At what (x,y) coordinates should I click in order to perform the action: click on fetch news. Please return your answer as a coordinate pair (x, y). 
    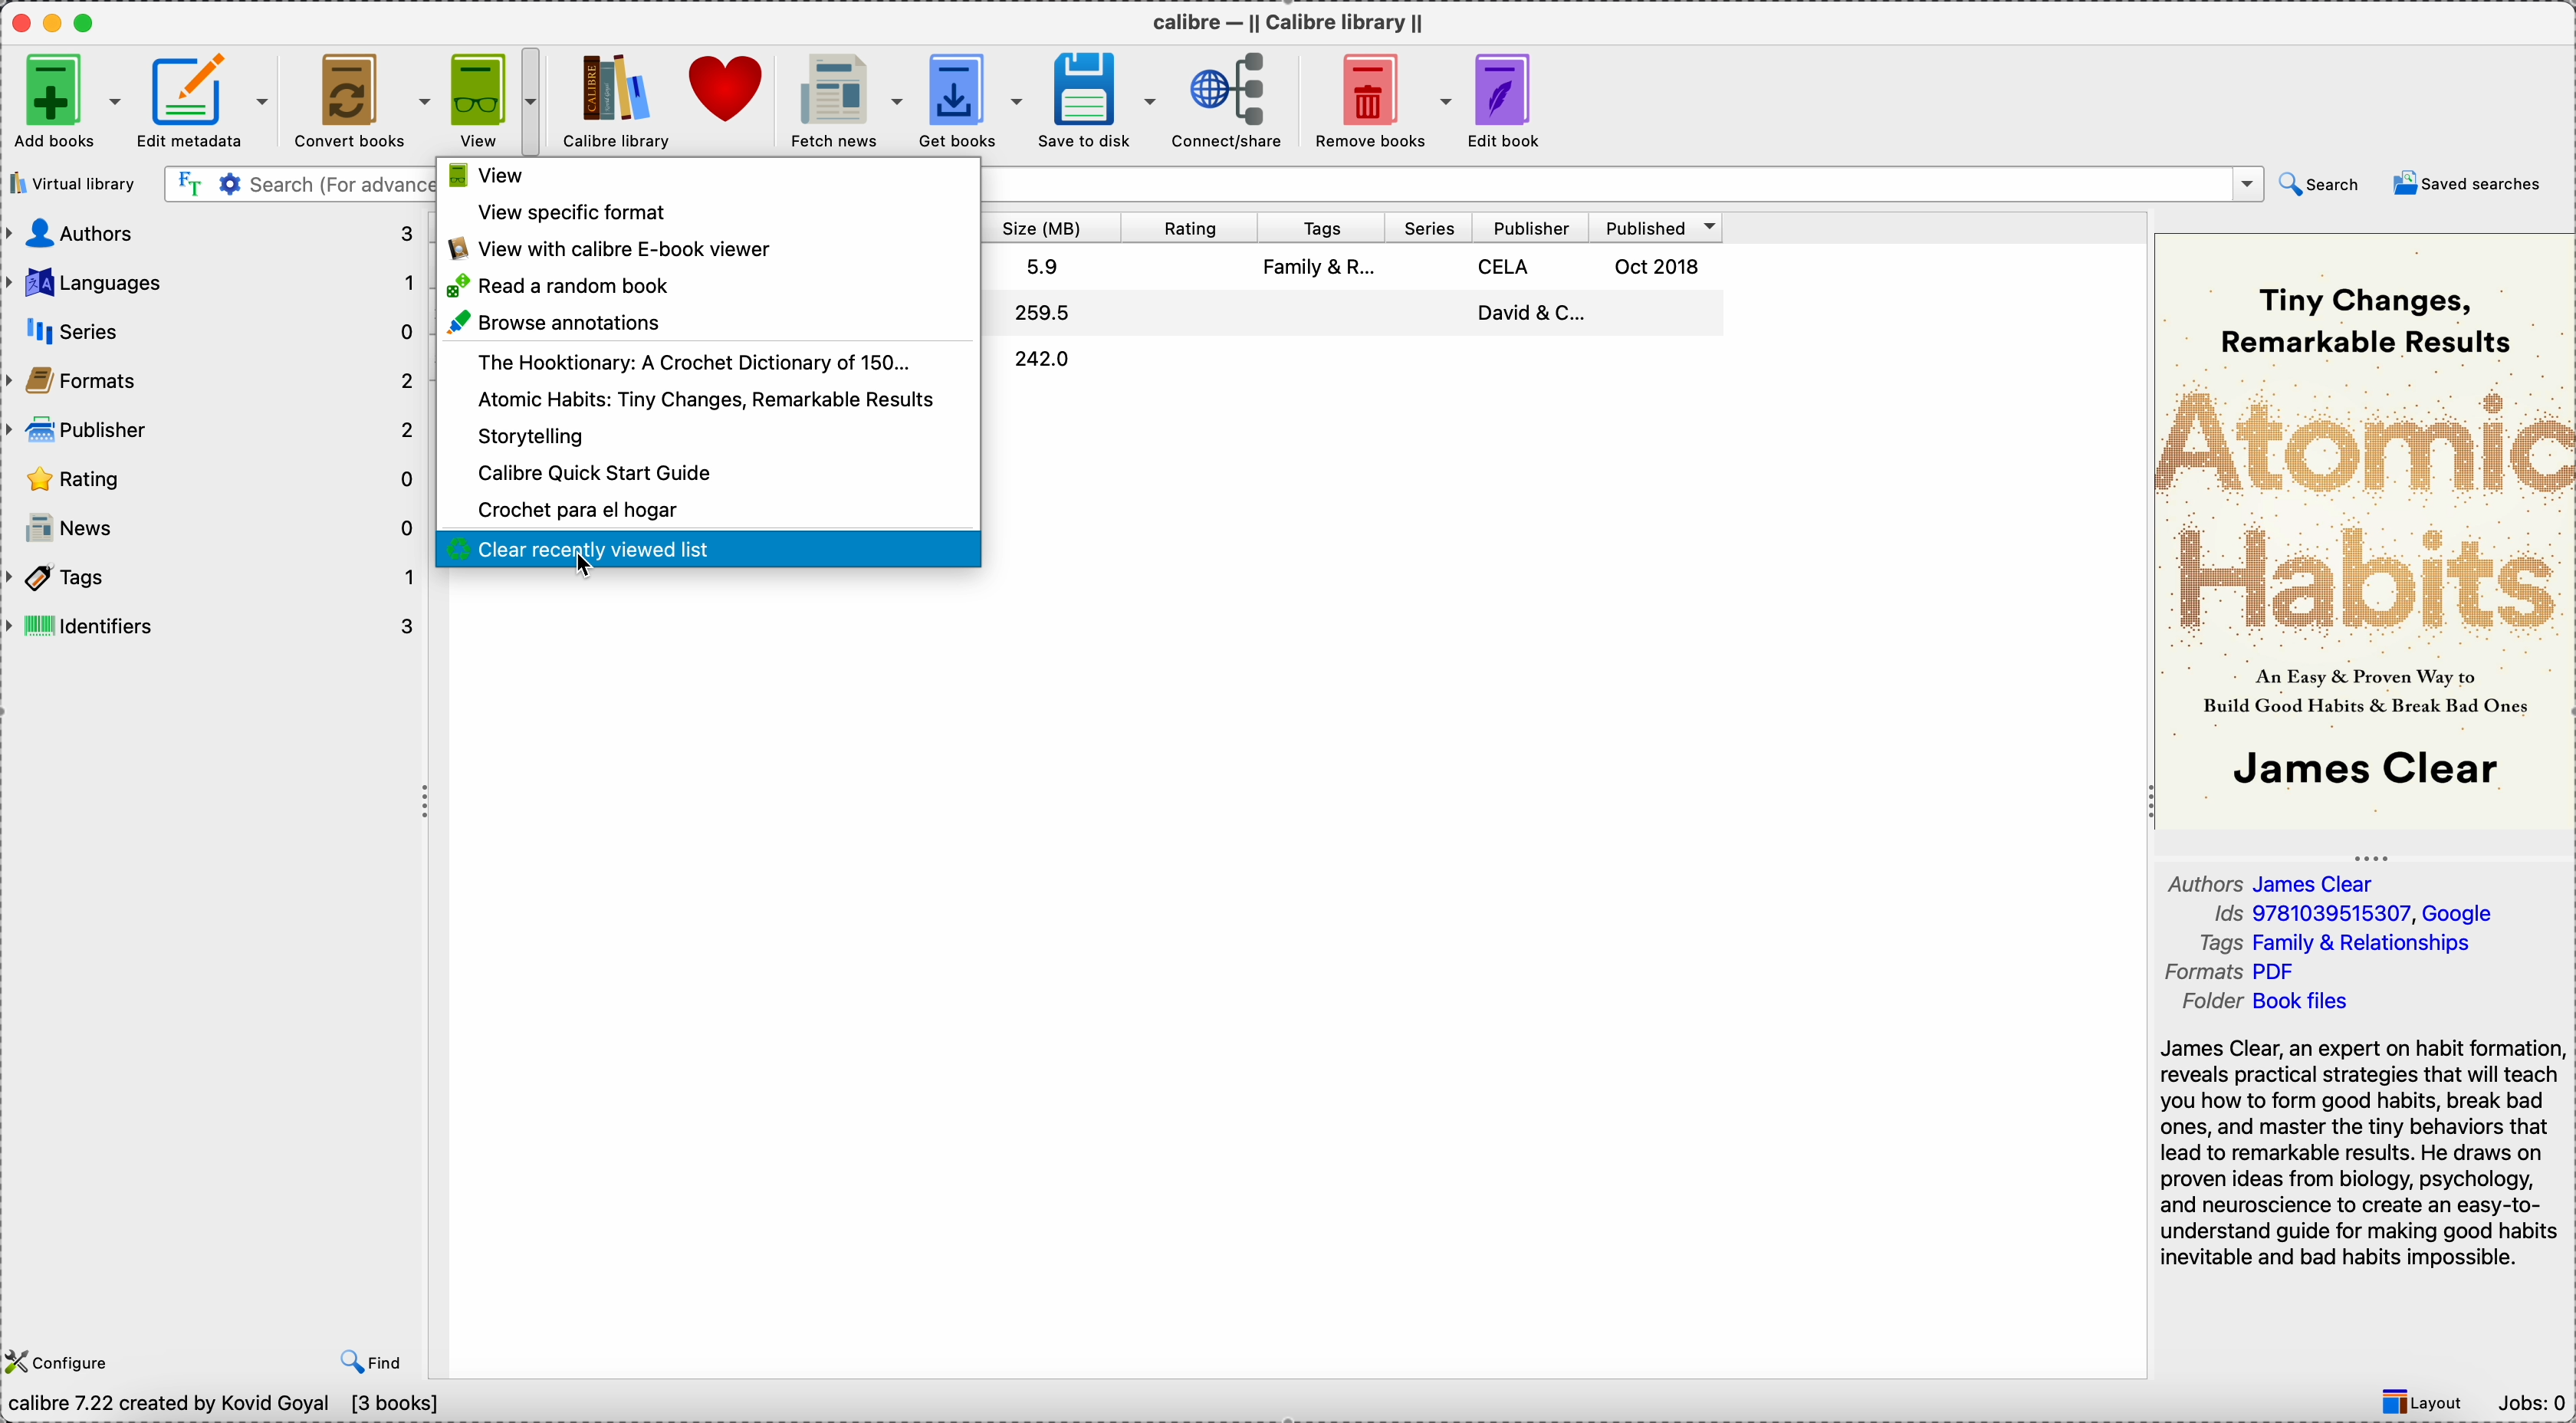
    Looking at the image, I should click on (843, 102).